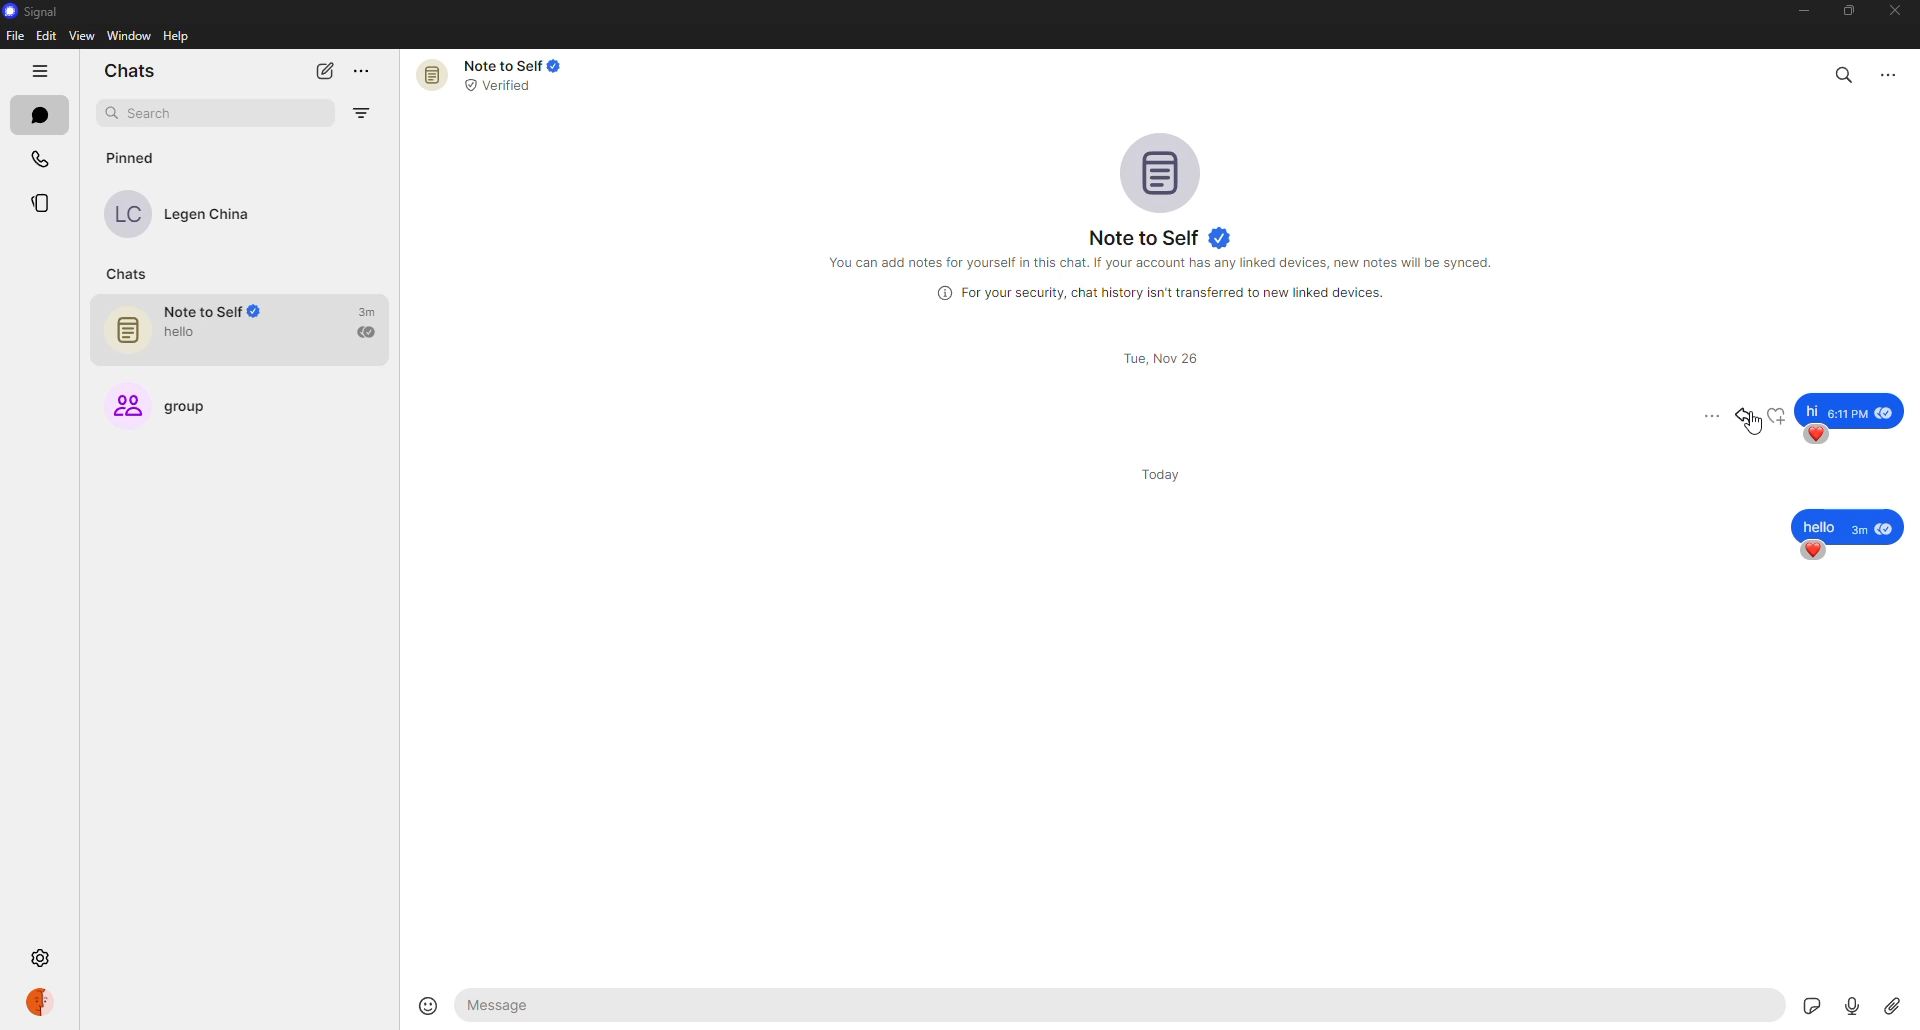 Image resolution: width=1920 pixels, height=1030 pixels. What do you see at coordinates (132, 70) in the screenshot?
I see `chats` at bounding box center [132, 70].